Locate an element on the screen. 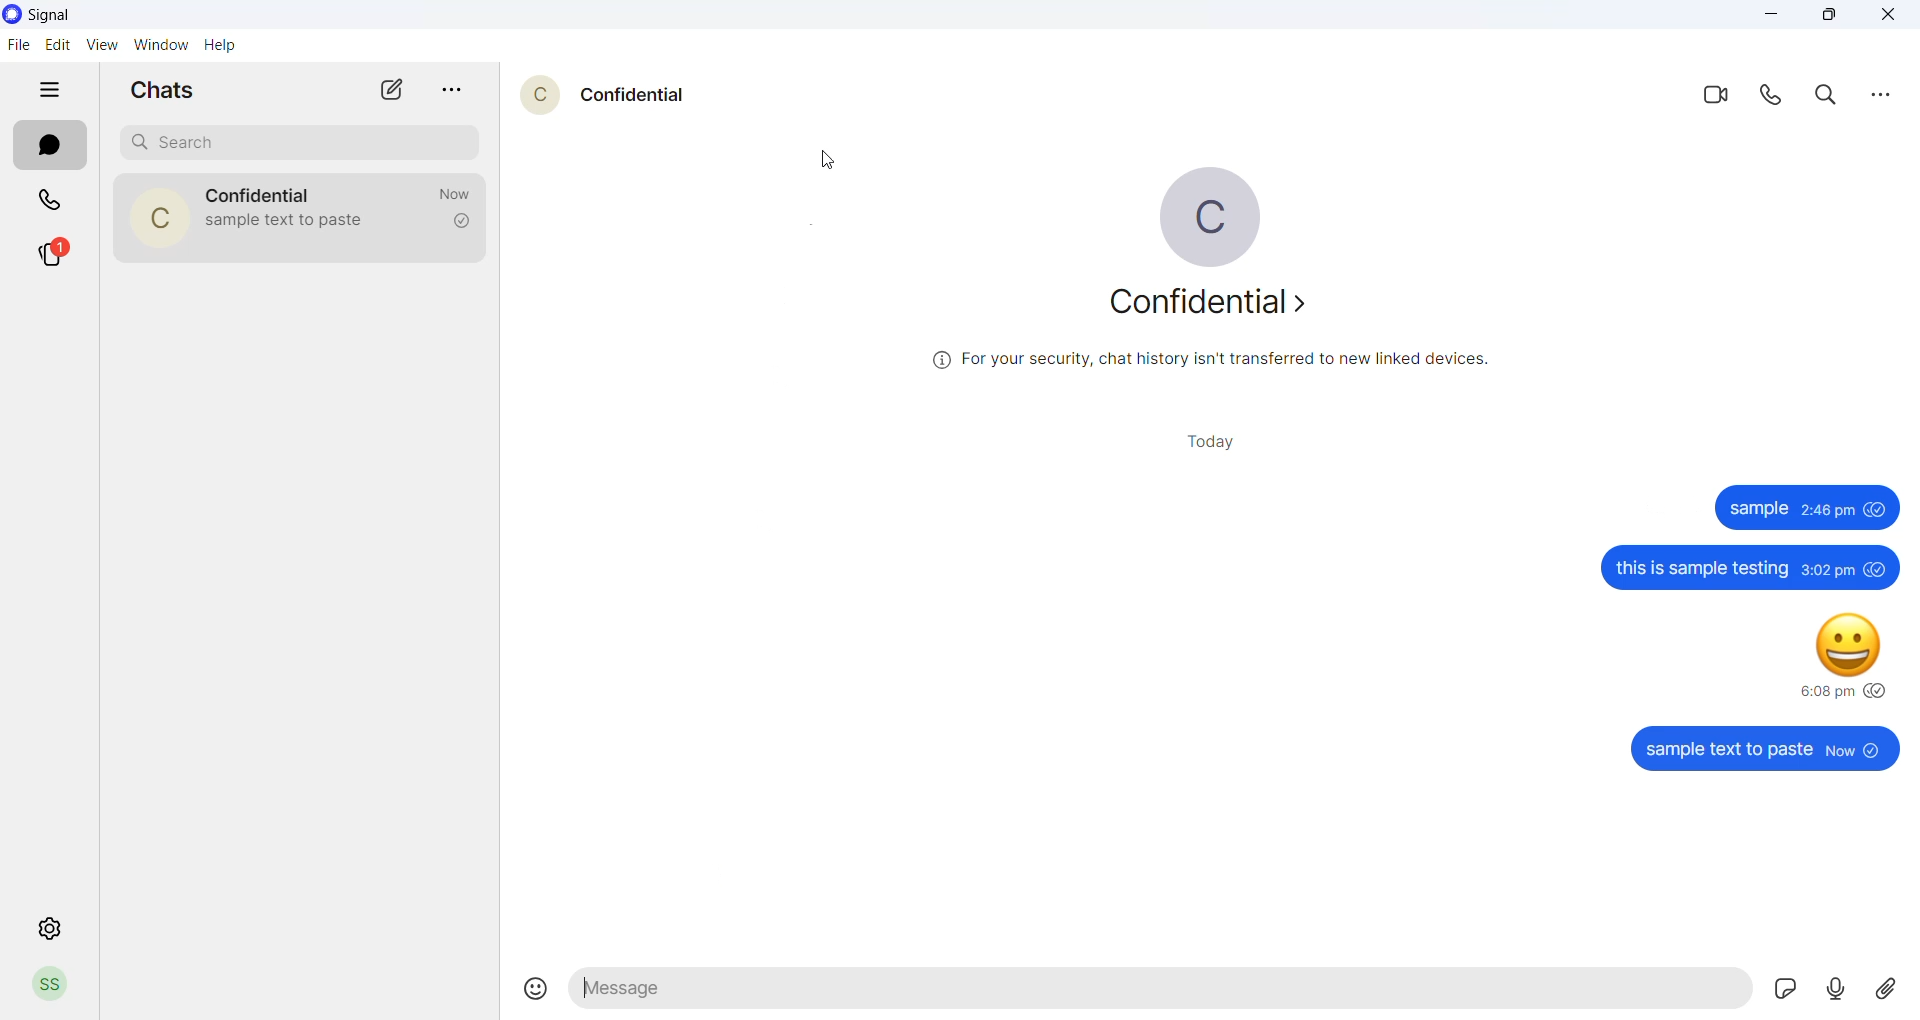  close is located at coordinates (1889, 17).